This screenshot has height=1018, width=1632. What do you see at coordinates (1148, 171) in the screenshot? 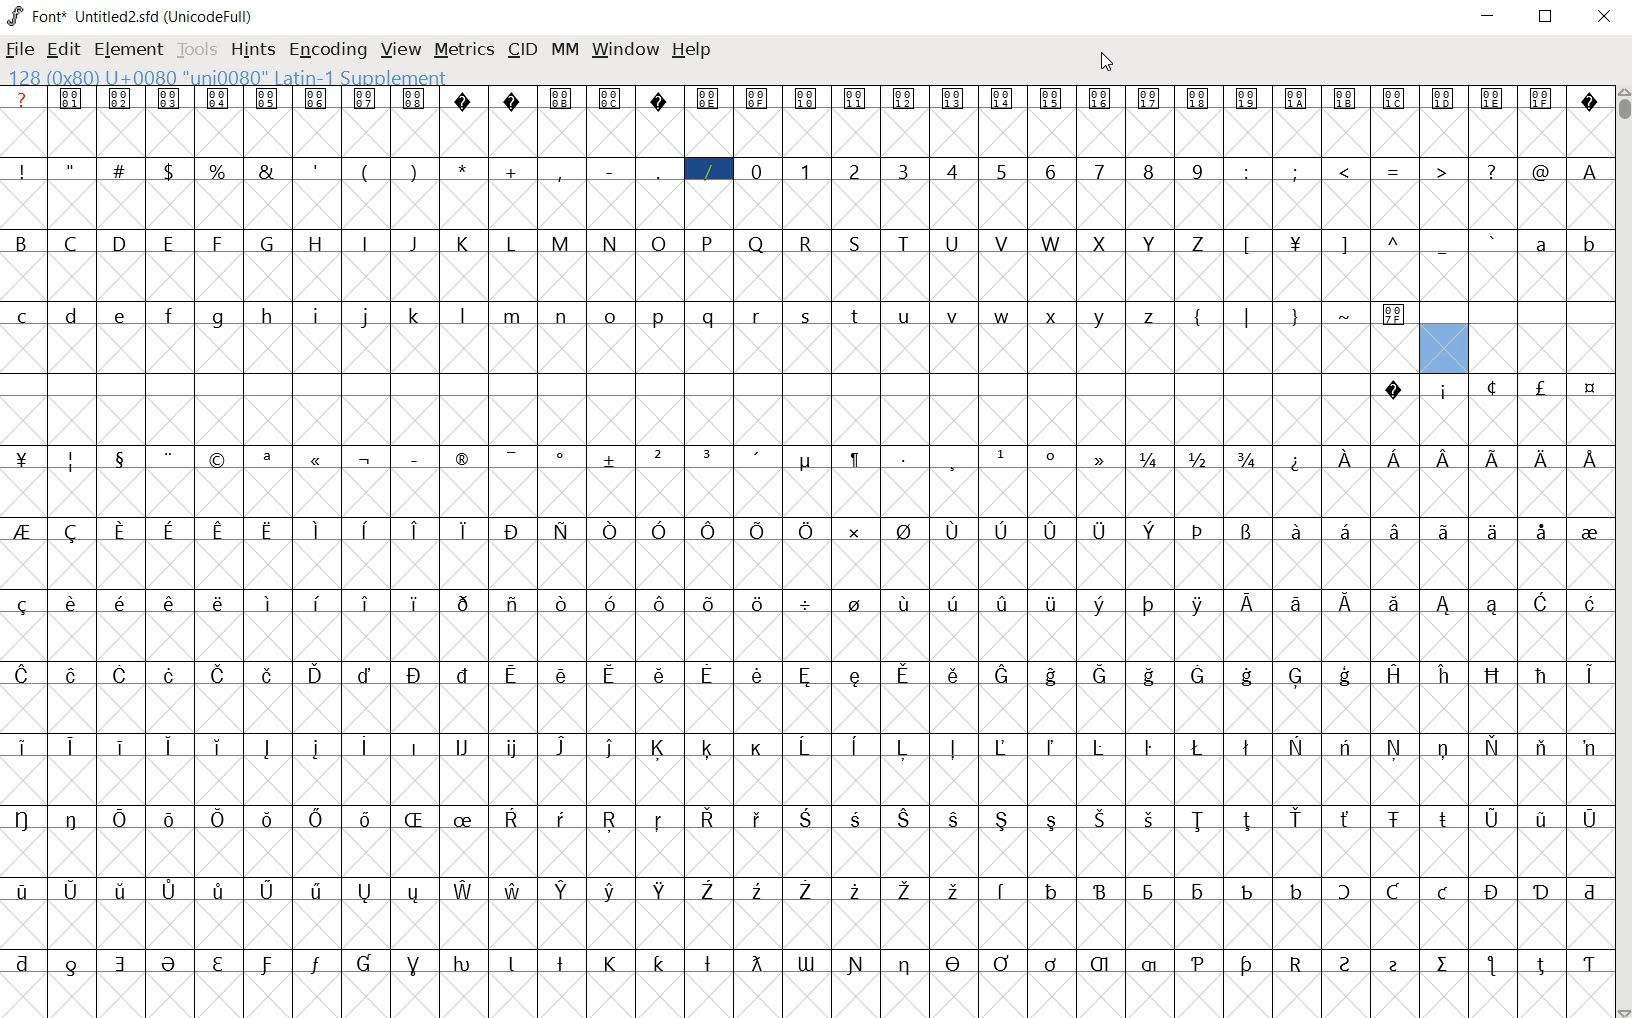
I see `glyph` at bounding box center [1148, 171].